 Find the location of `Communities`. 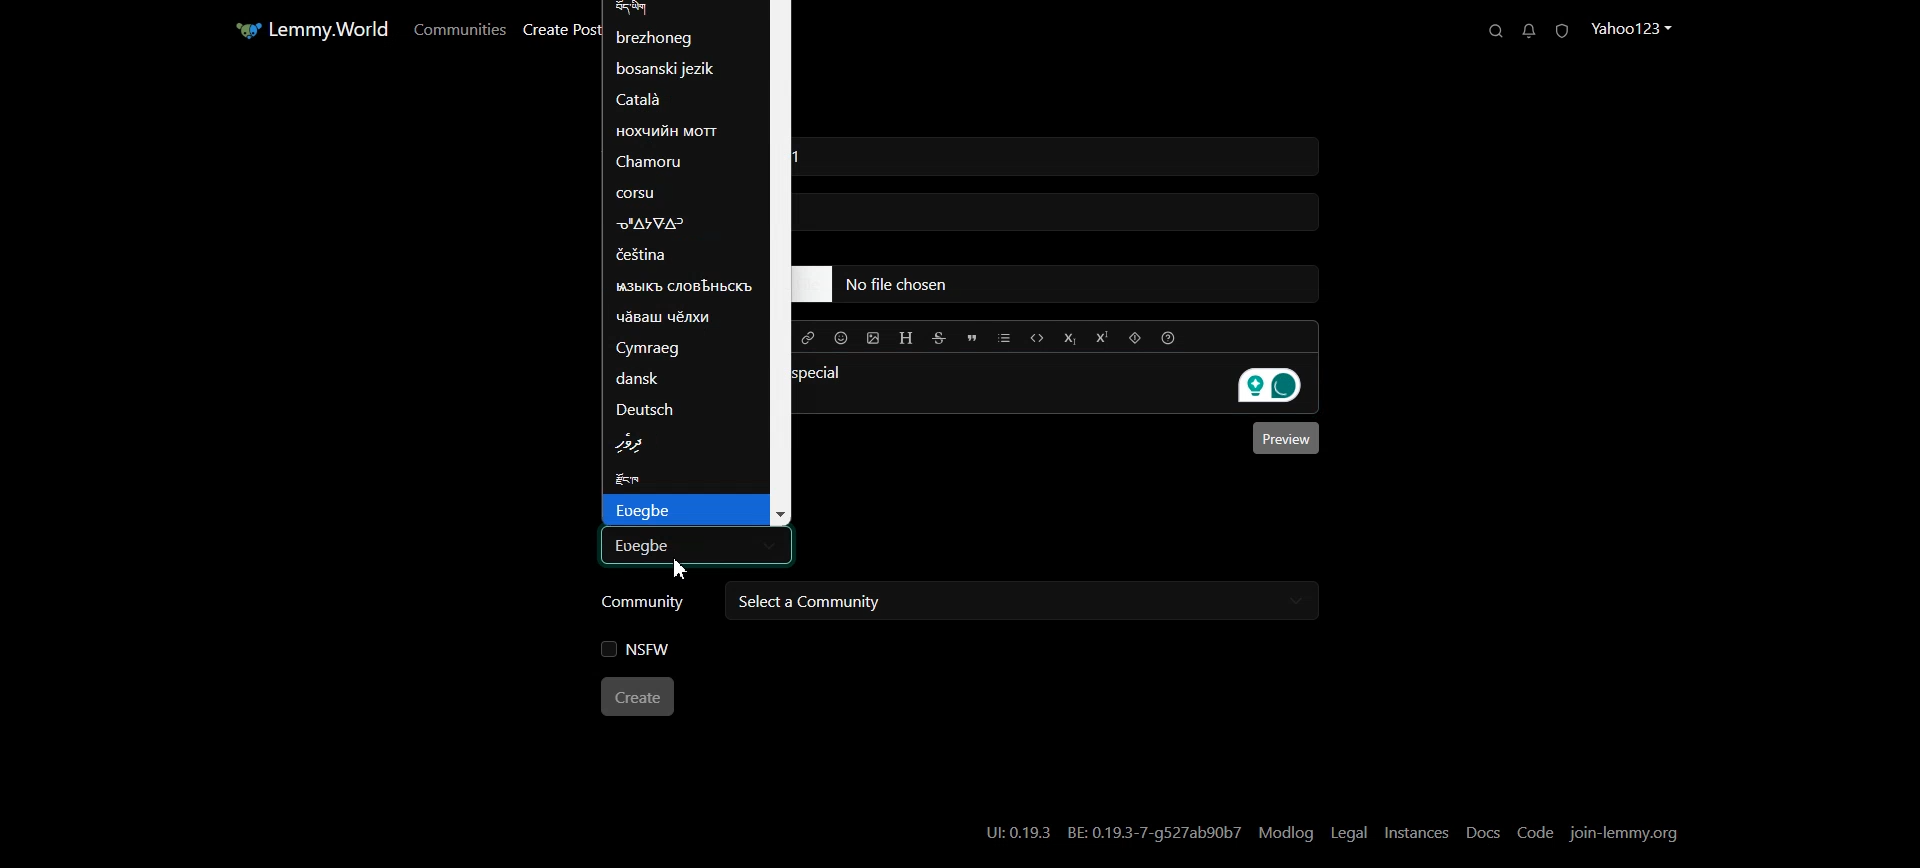

Communities is located at coordinates (457, 29).